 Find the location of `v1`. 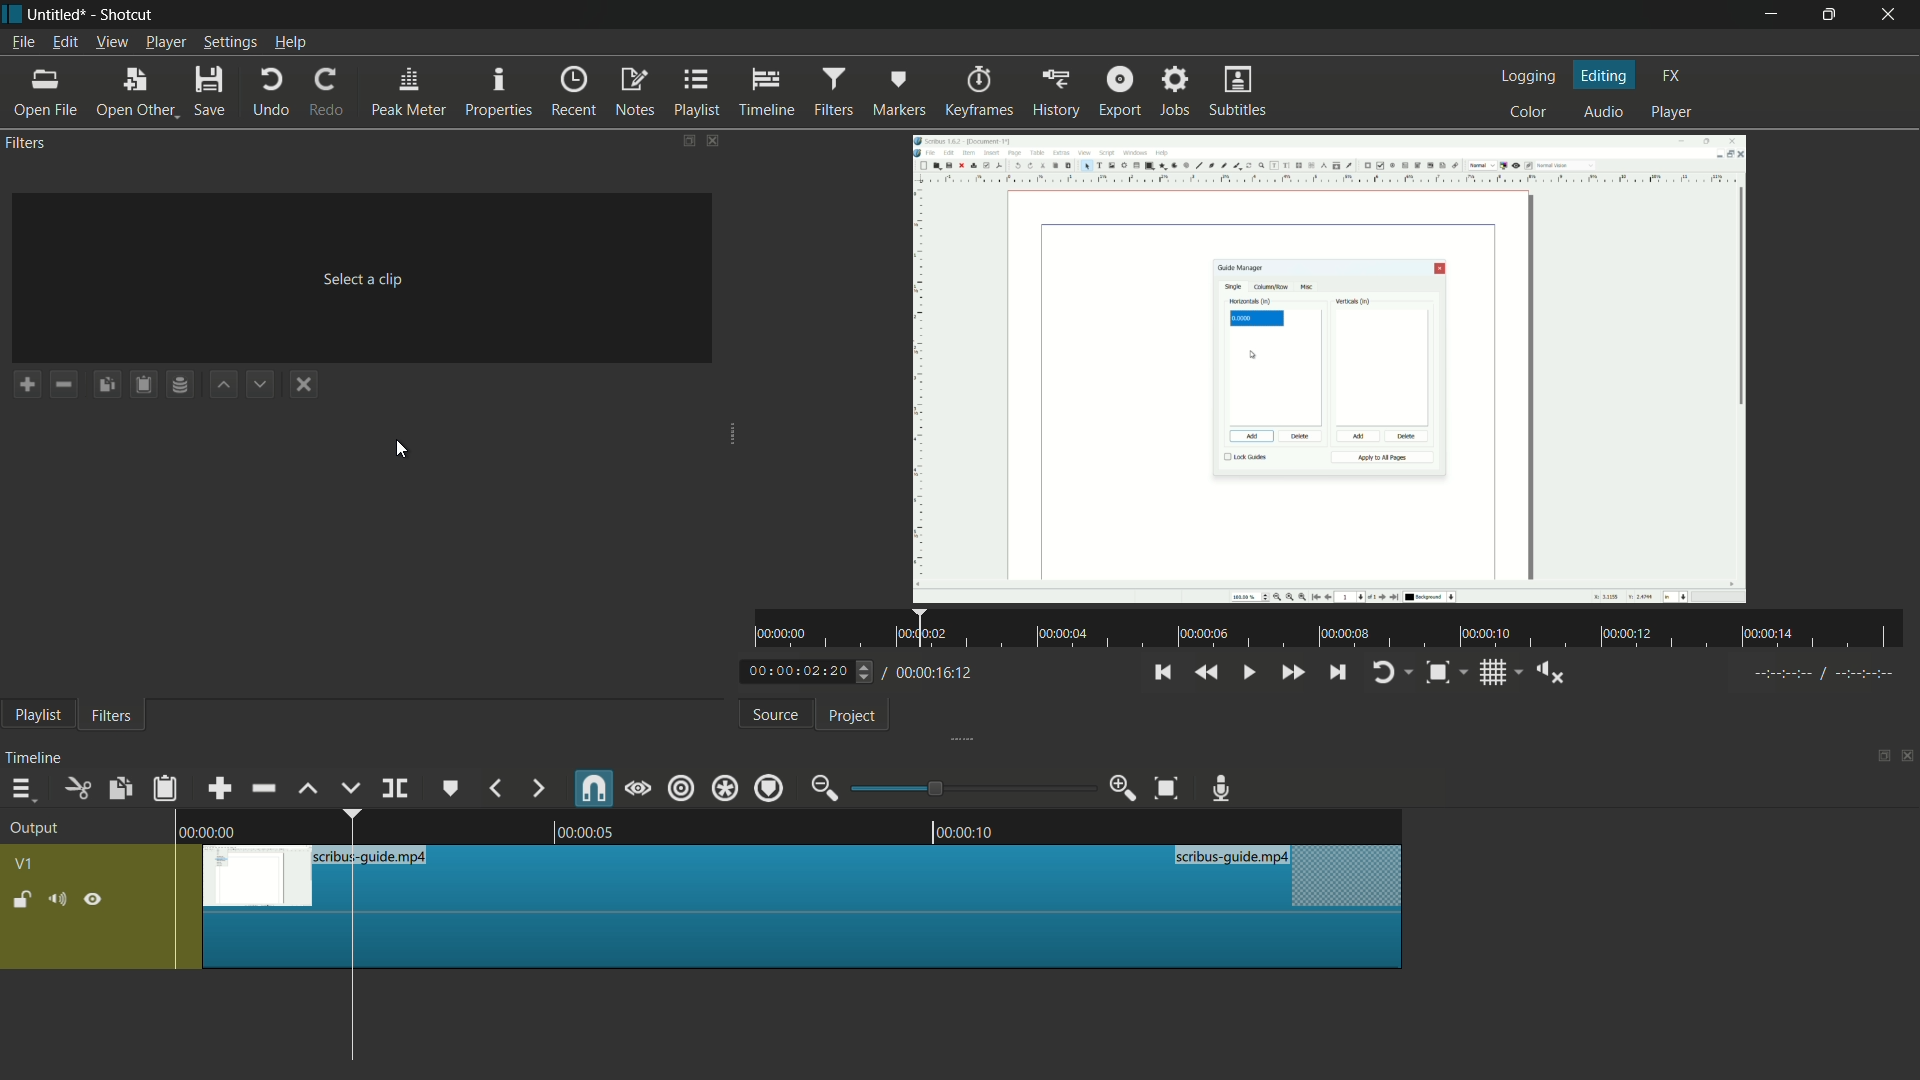

v1 is located at coordinates (25, 864).